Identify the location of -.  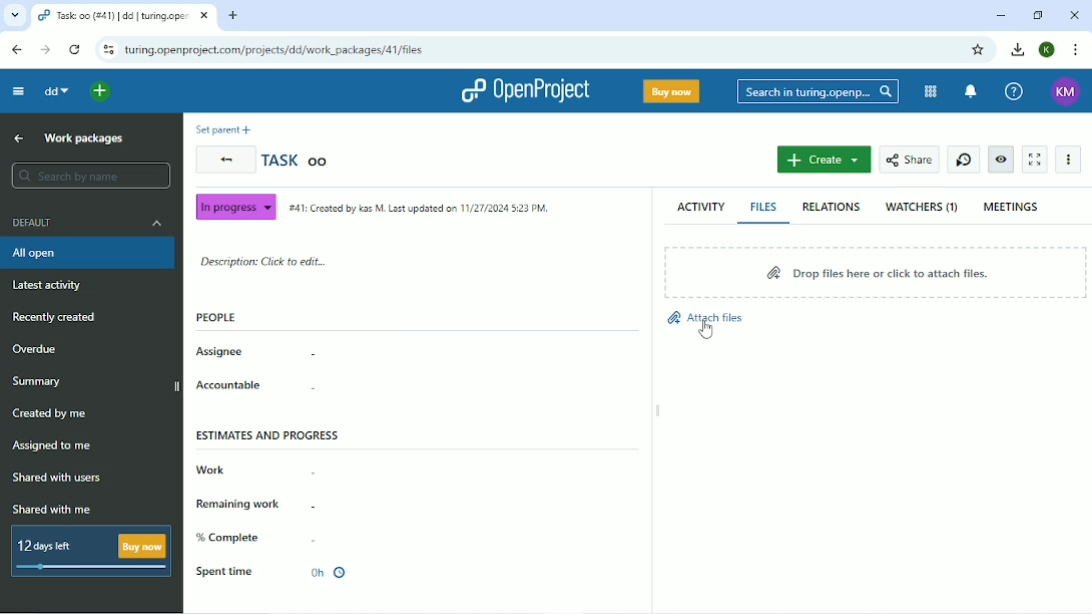
(315, 538).